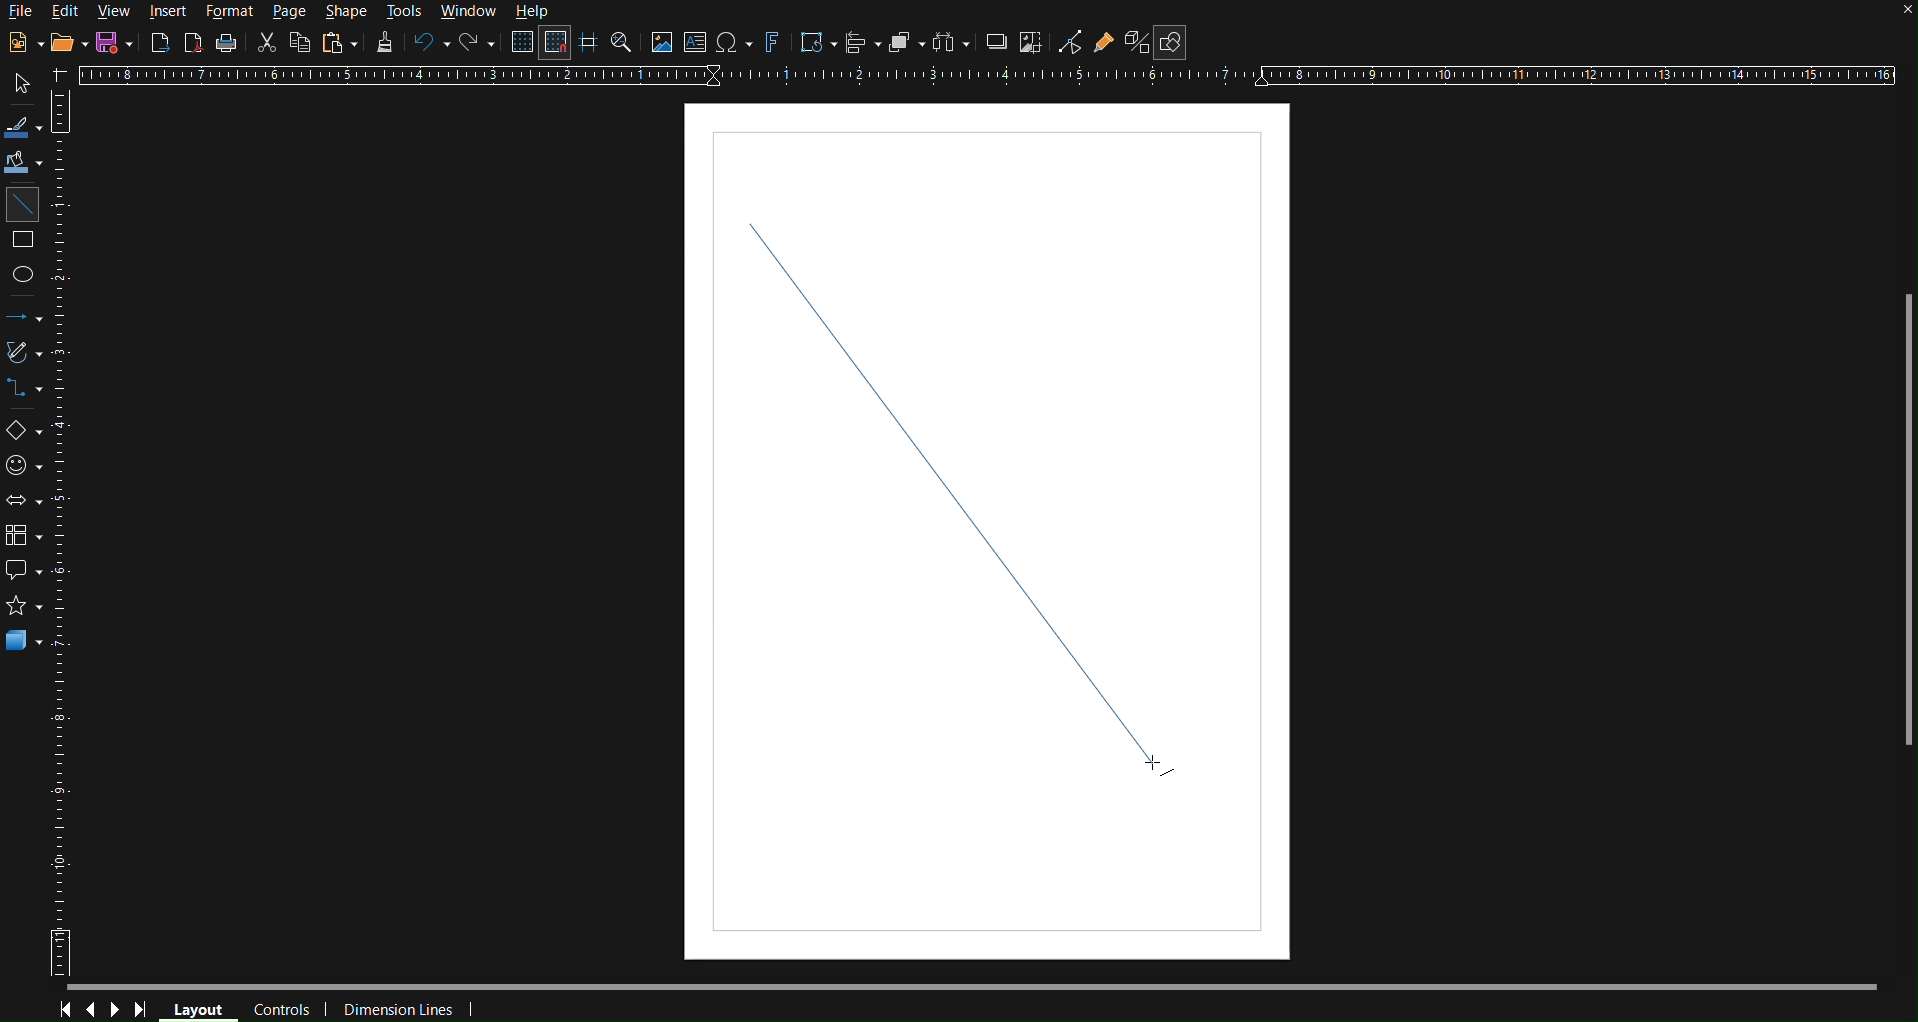 This screenshot has height=1022, width=1918. What do you see at coordinates (660, 43) in the screenshot?
I see `Insert image` at bounding box center [660, 43].